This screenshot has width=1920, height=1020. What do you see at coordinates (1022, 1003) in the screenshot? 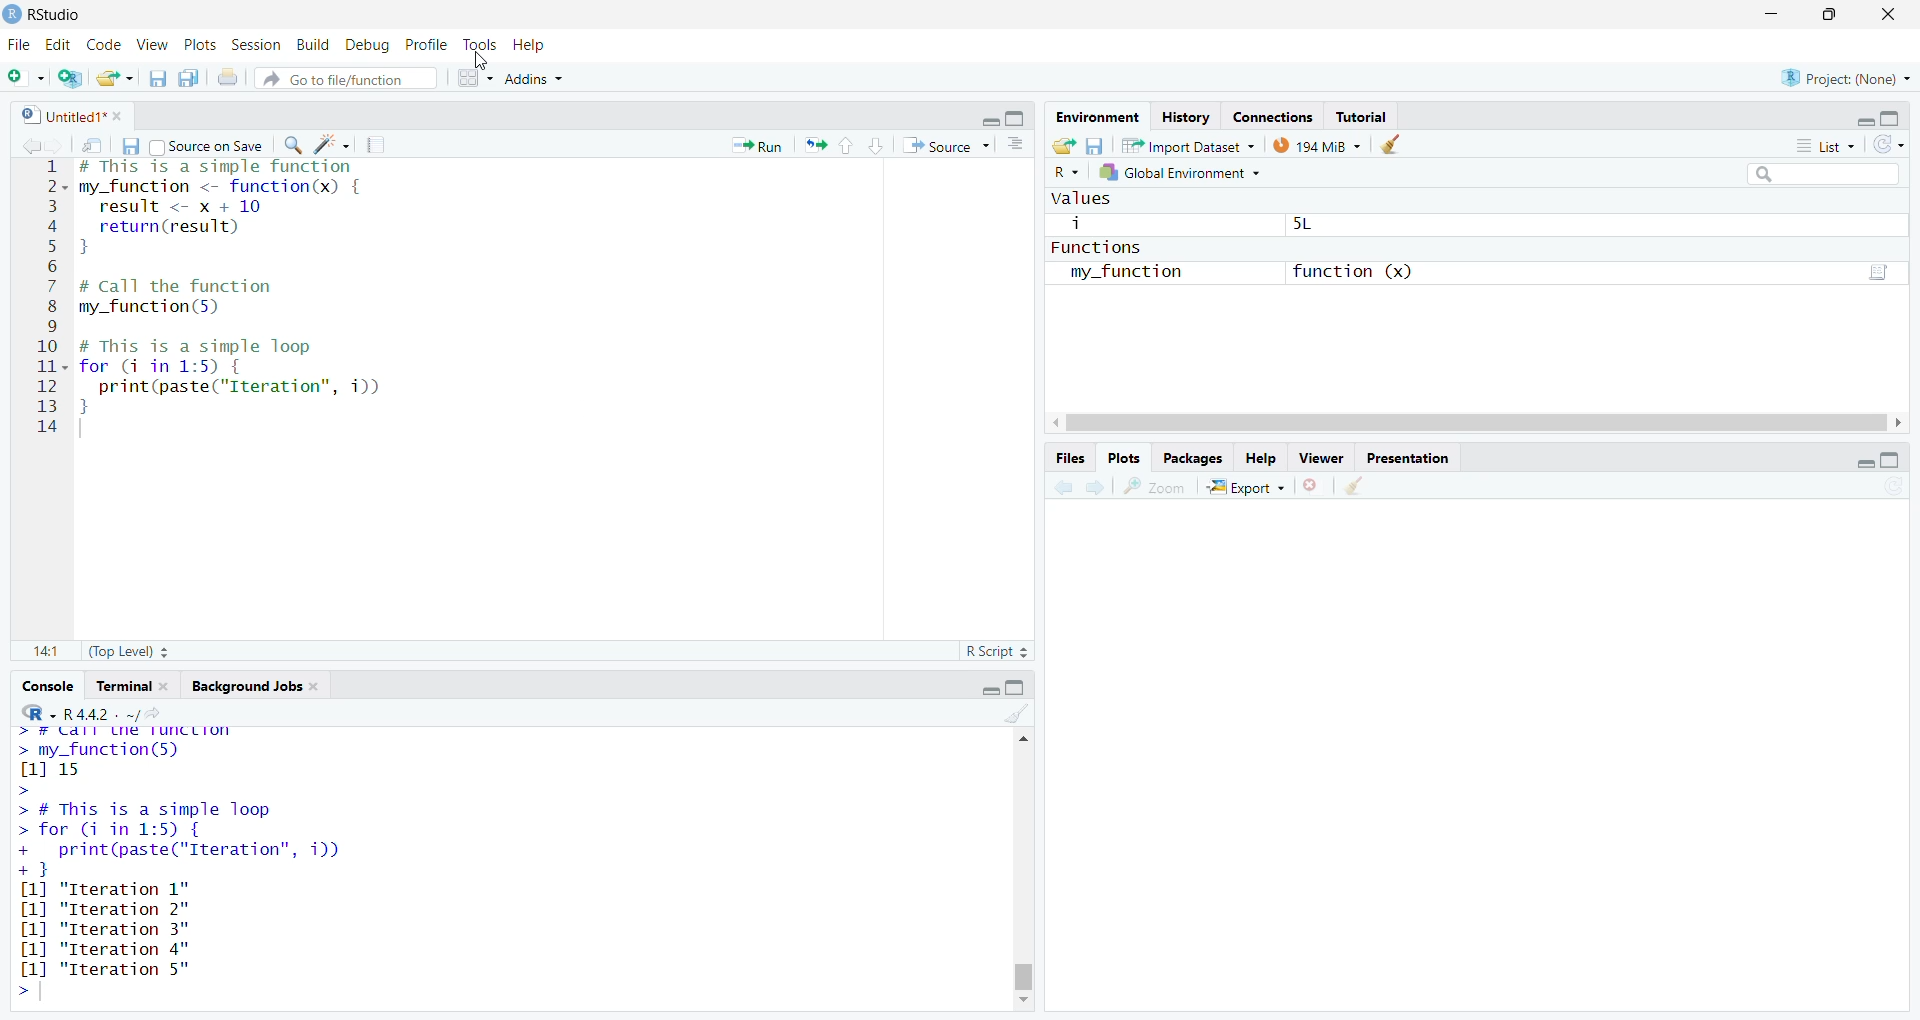
I see `move down` at bounding box center [1022, 1003].